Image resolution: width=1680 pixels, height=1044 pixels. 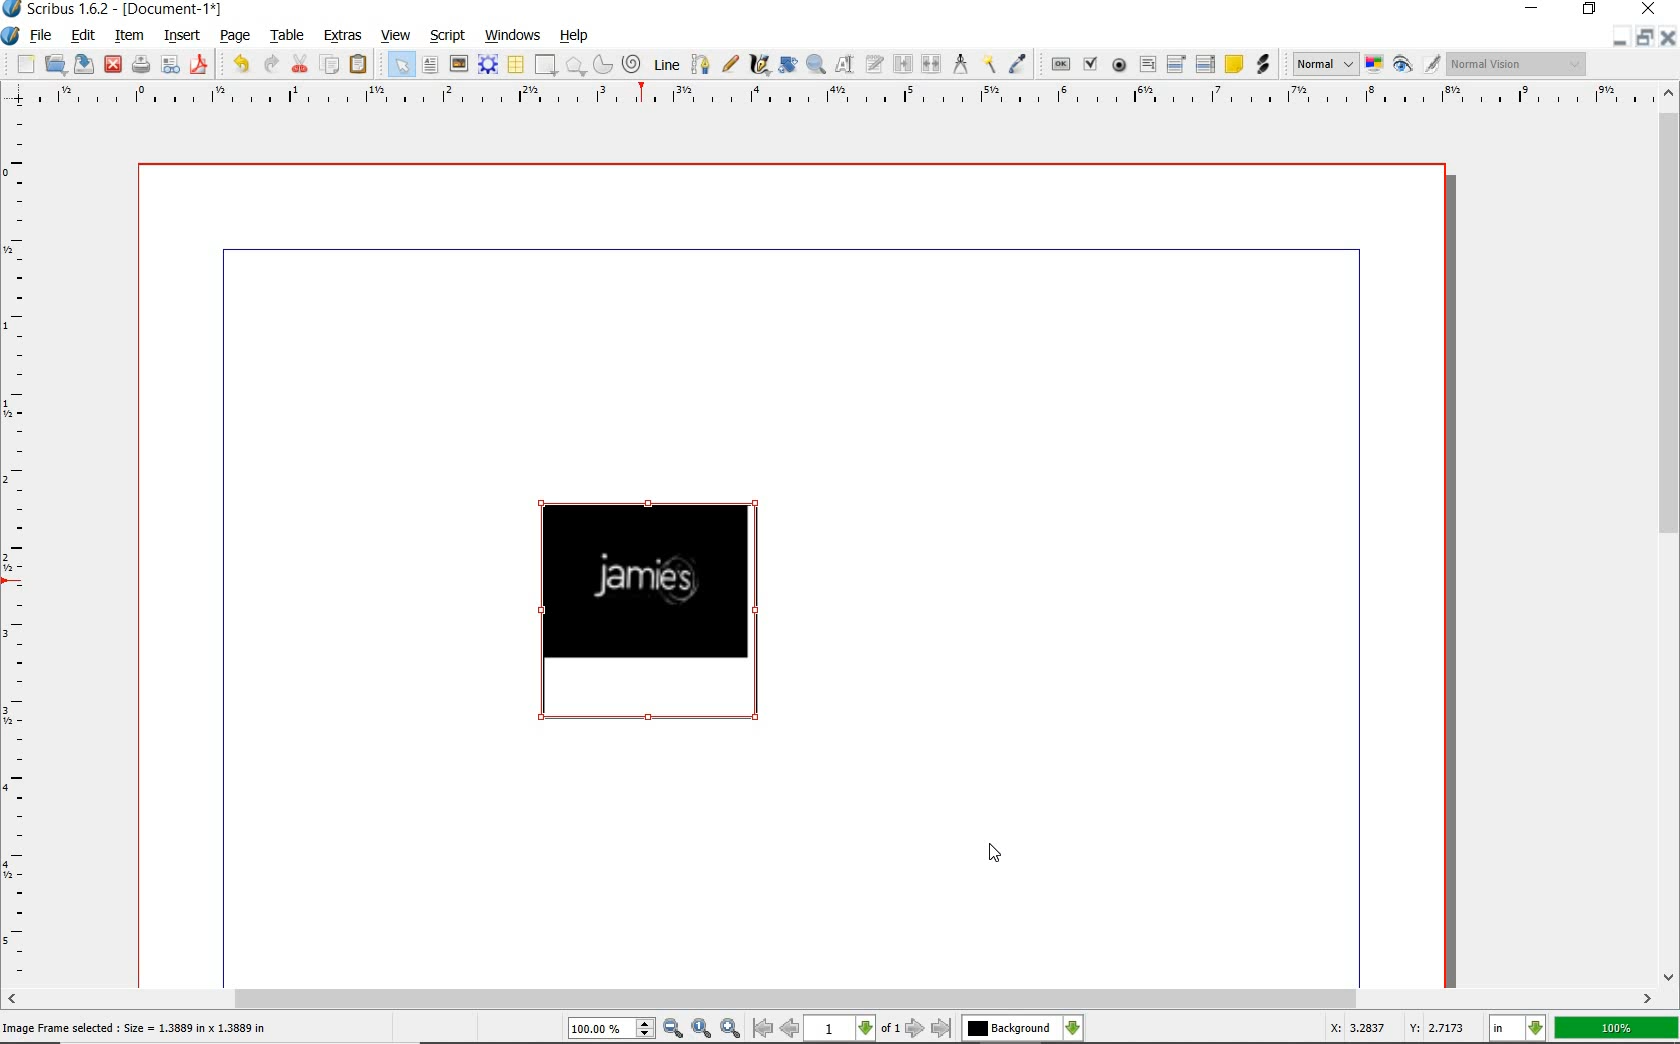 I want to click on zoom in/zoom to/zoom out, so click(x=654, y=1028).